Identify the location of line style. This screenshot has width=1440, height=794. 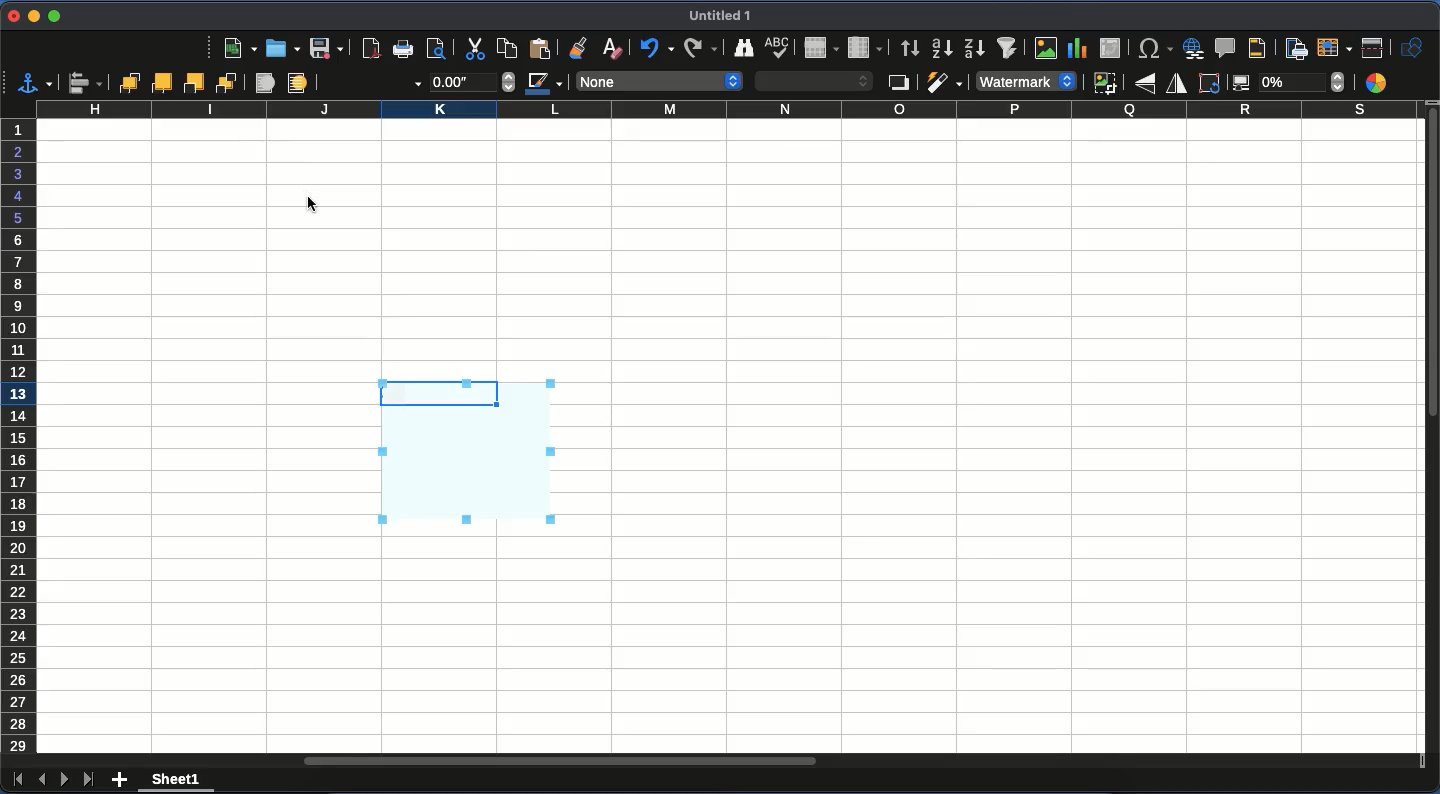
(373, 84).